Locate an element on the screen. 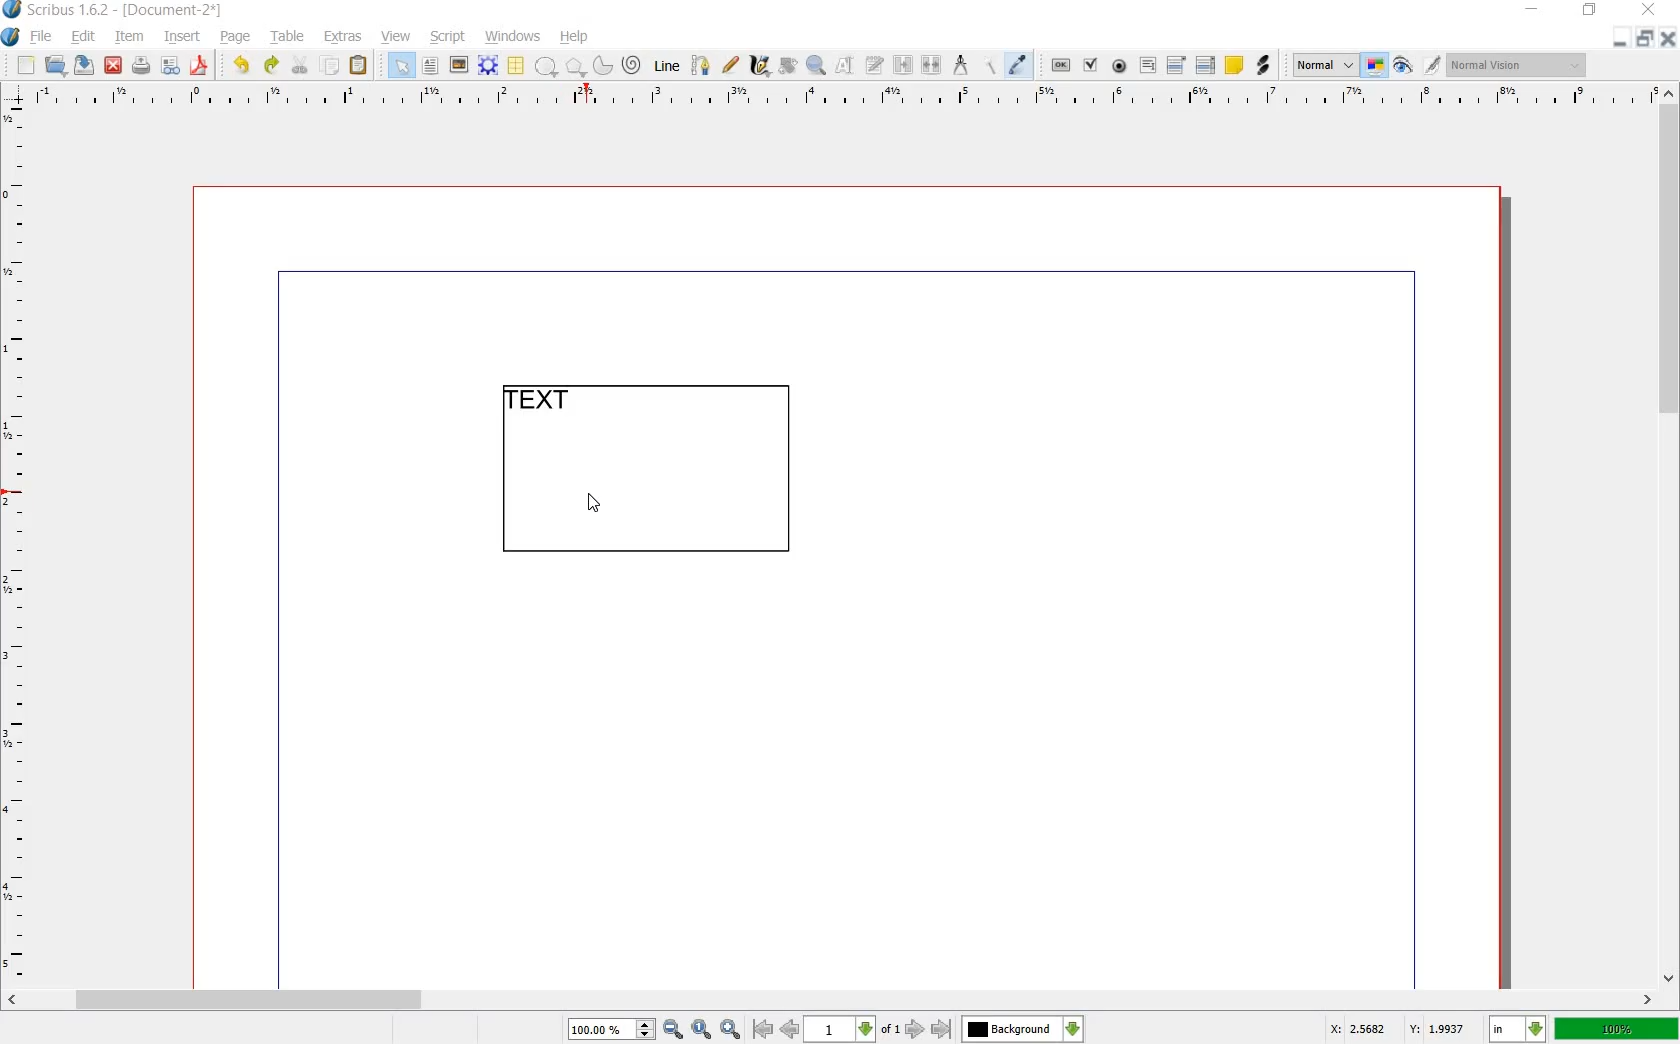 The height and width of the screenshot is (1044, 1680). script is located at coordinates (449, 37).